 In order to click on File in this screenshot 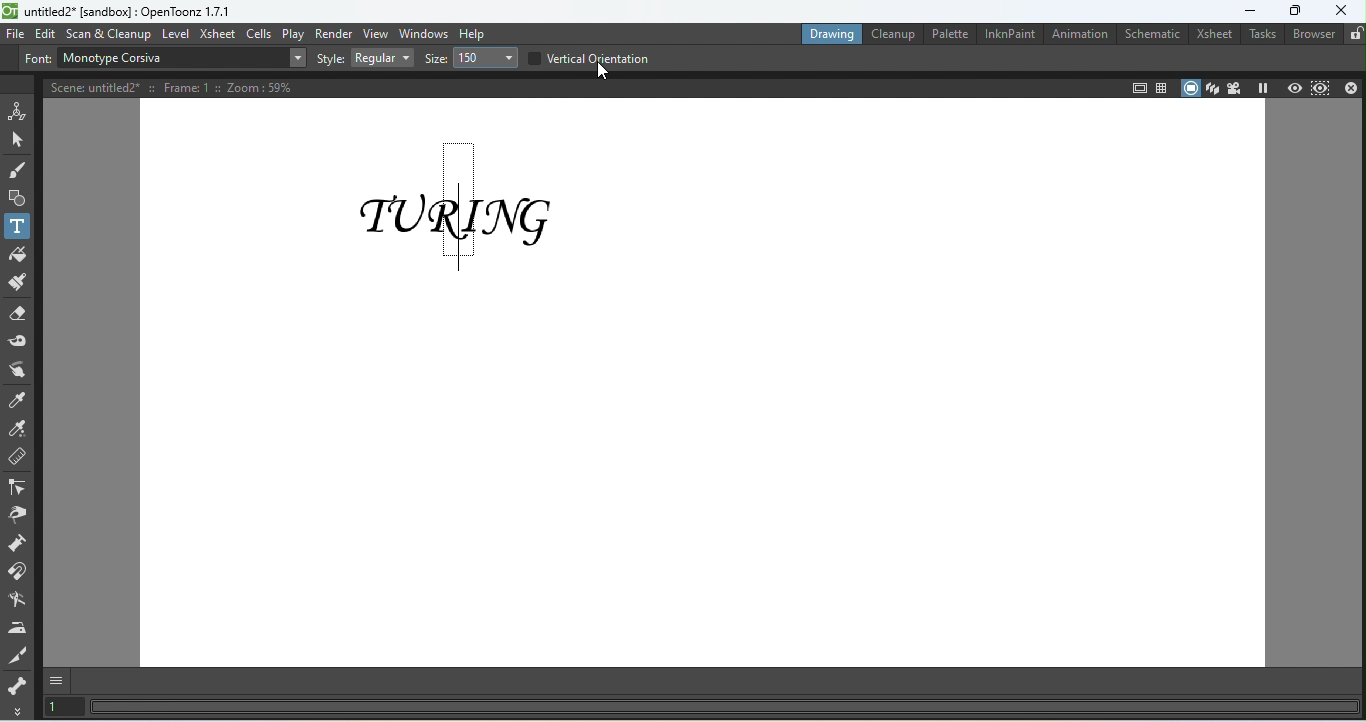, I will do `click(15, 34)`.